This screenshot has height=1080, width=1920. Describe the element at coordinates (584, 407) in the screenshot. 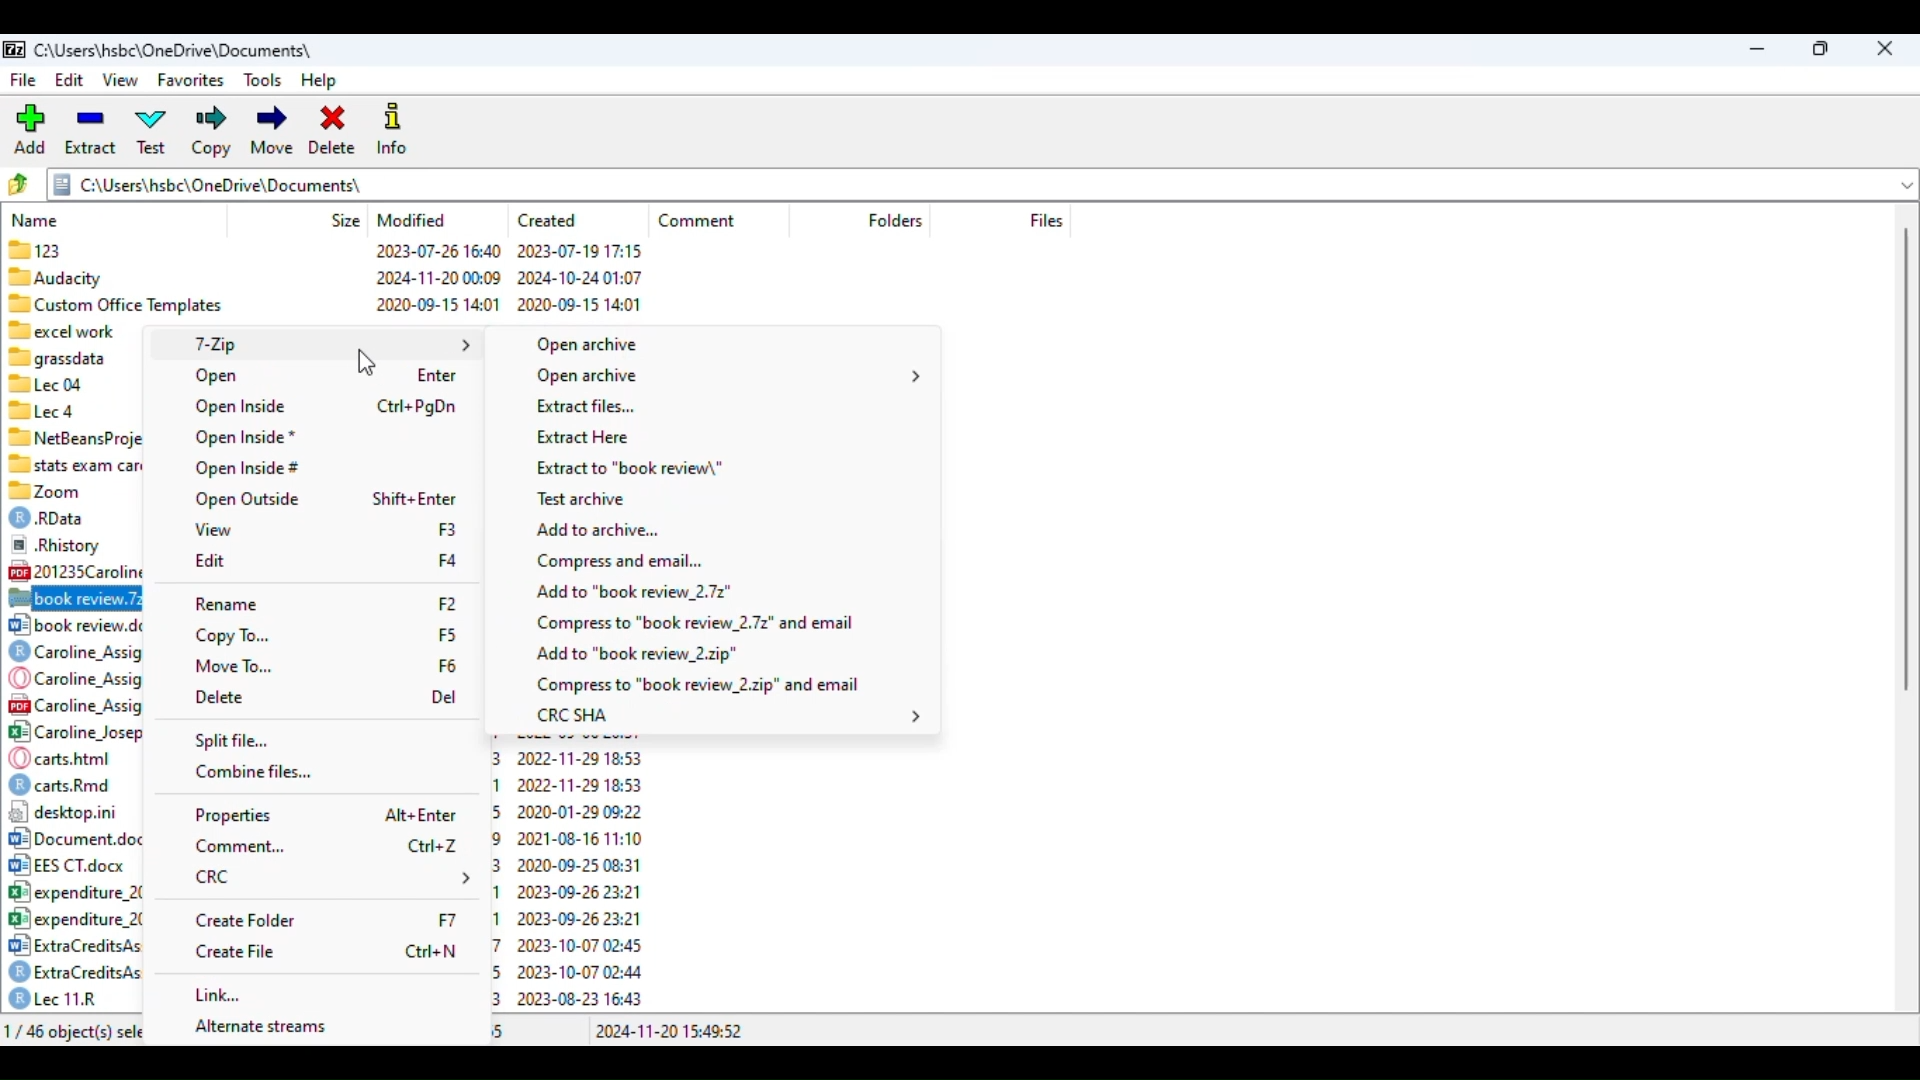

I see `extract files` at that location.